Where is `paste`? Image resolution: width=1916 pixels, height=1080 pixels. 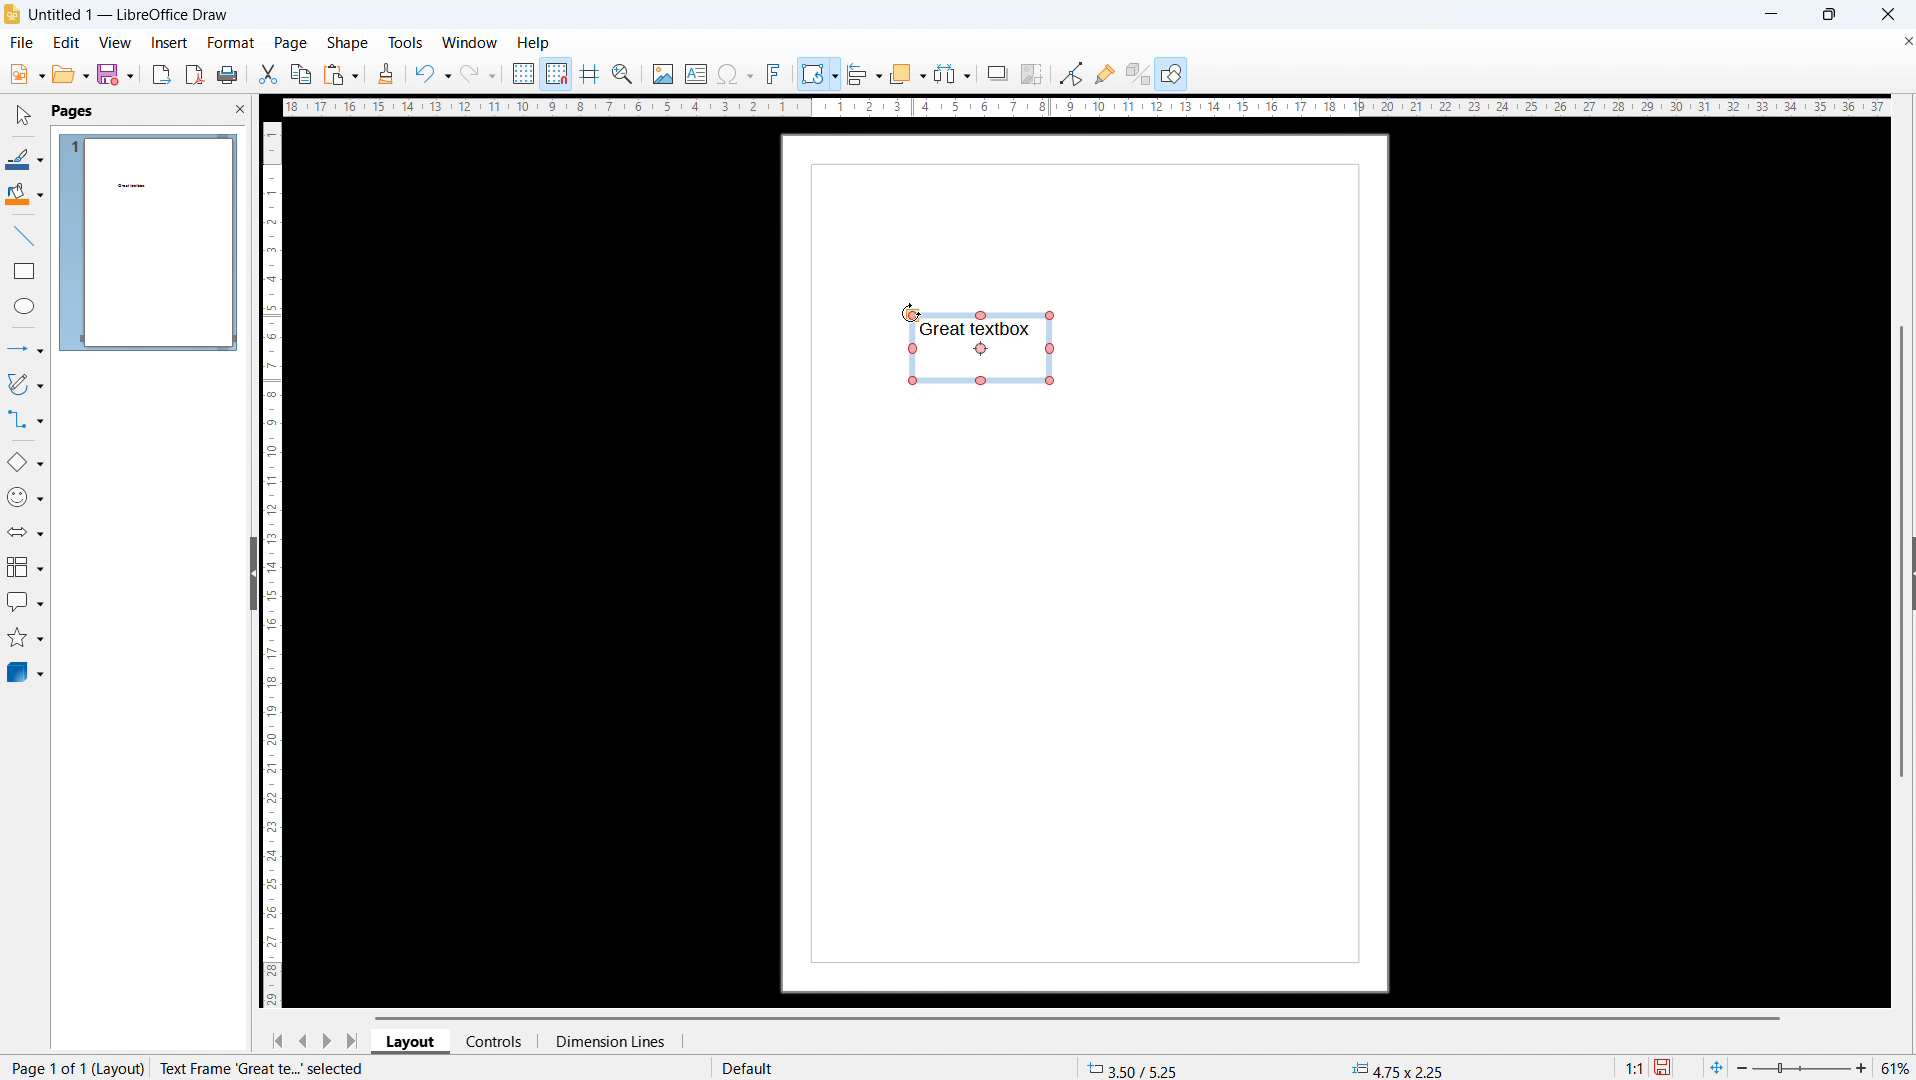
paste is located at coordinates (340, 75).